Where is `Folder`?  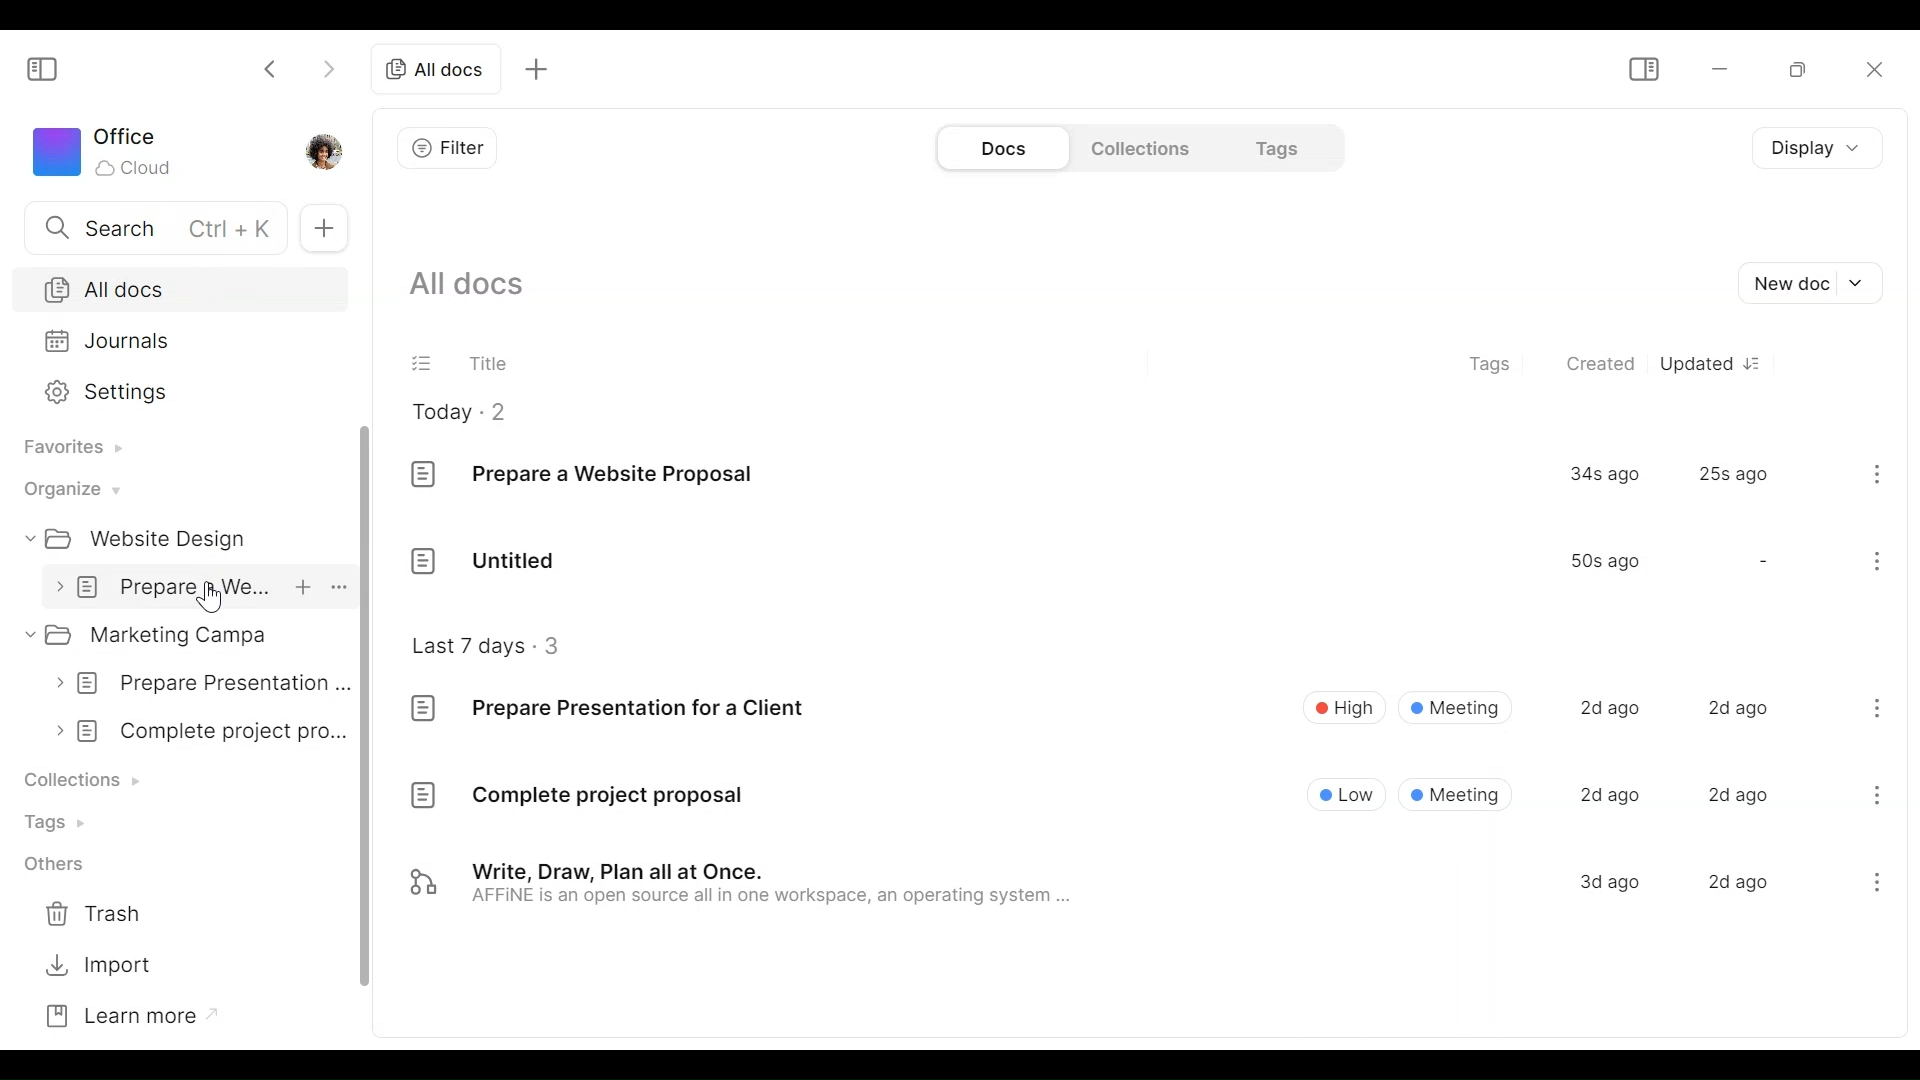 Folder is located at coordinates (140, 540).